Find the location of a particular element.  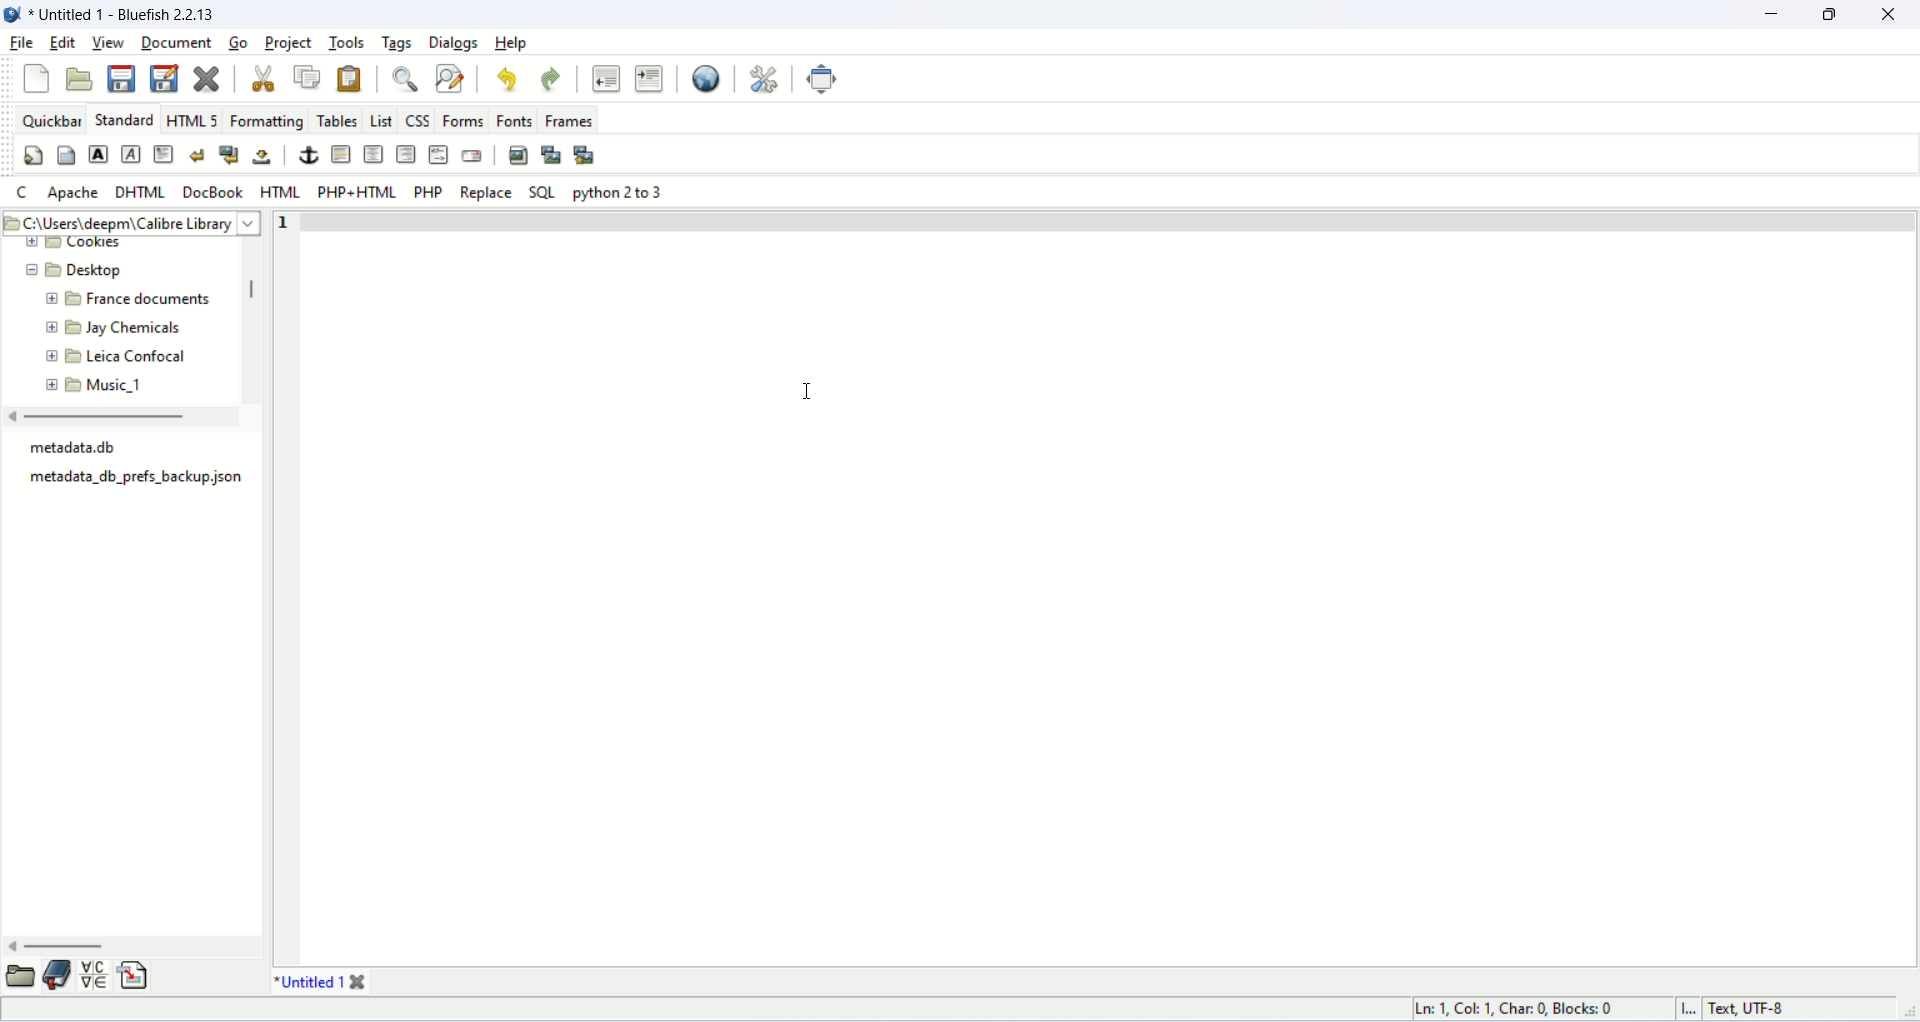

find is located at coordinates (405, 81).